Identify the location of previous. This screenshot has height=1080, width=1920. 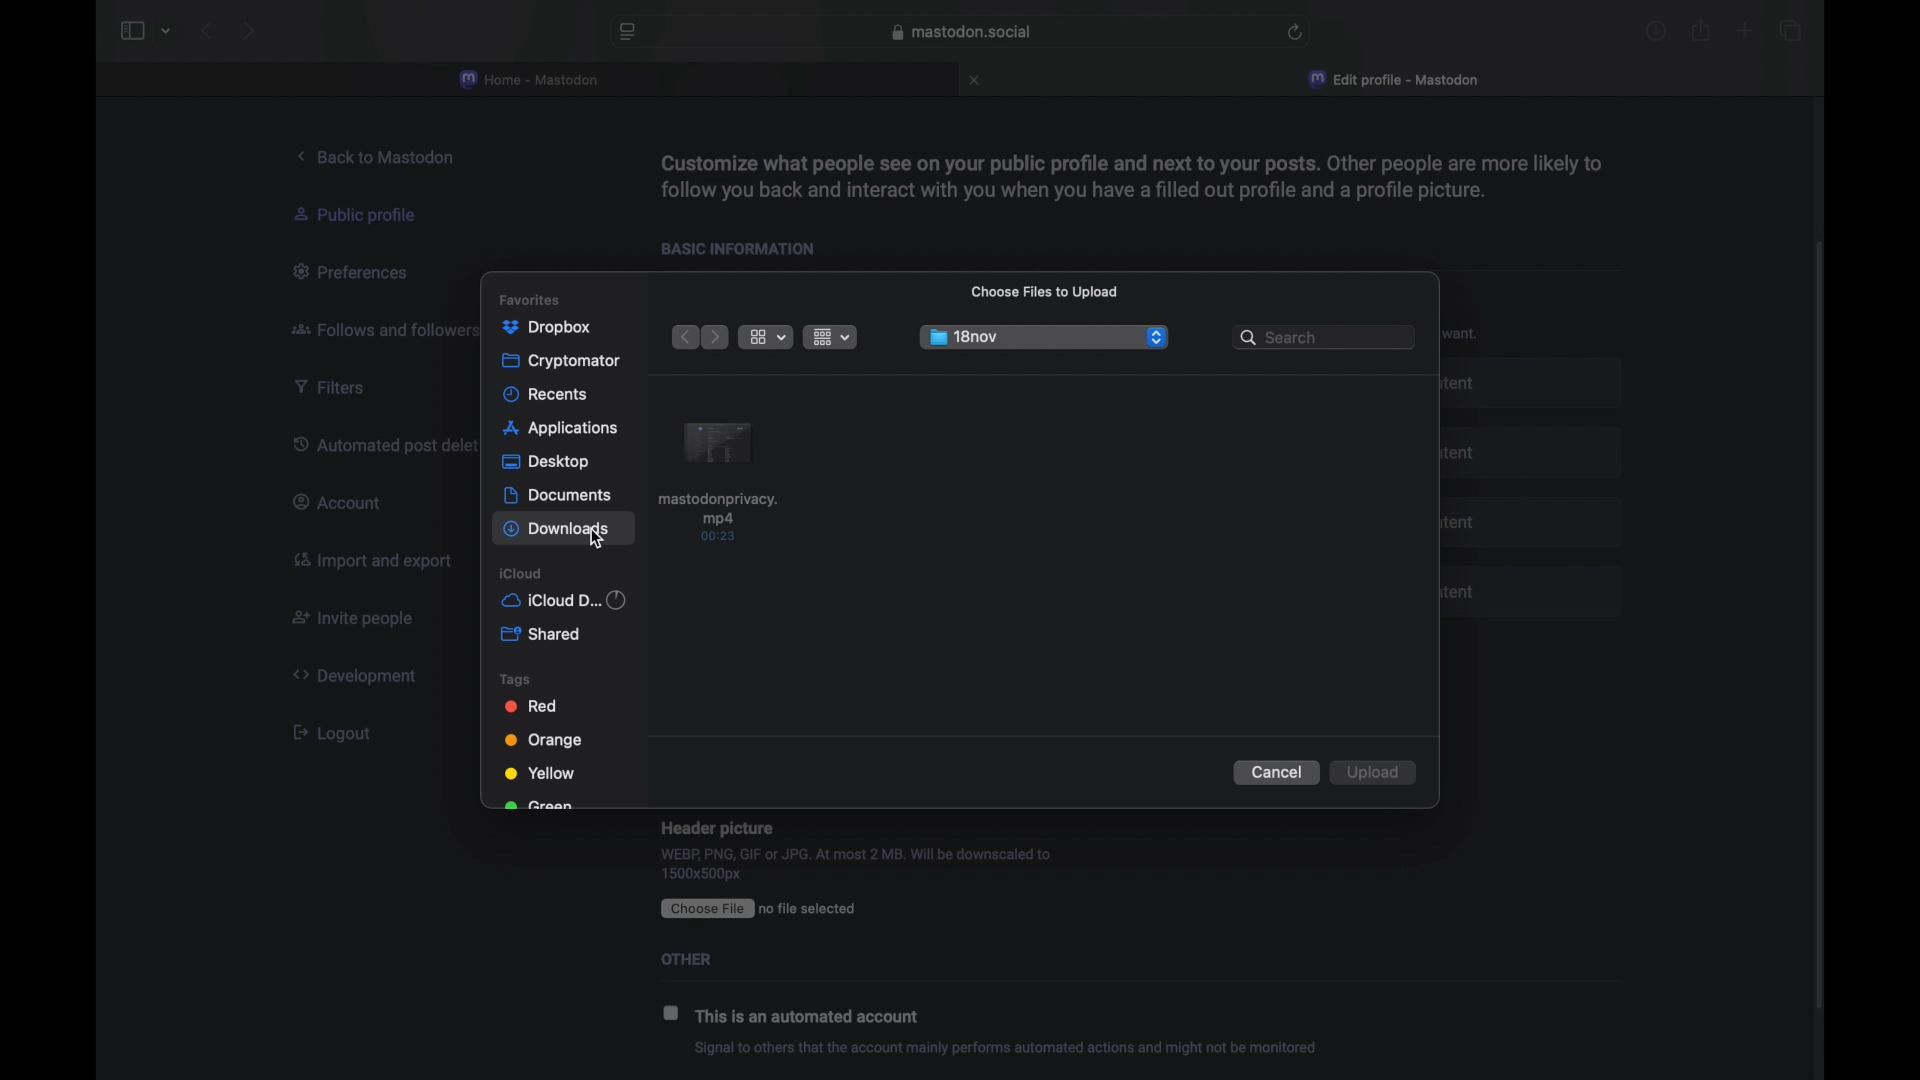
(683, 337).